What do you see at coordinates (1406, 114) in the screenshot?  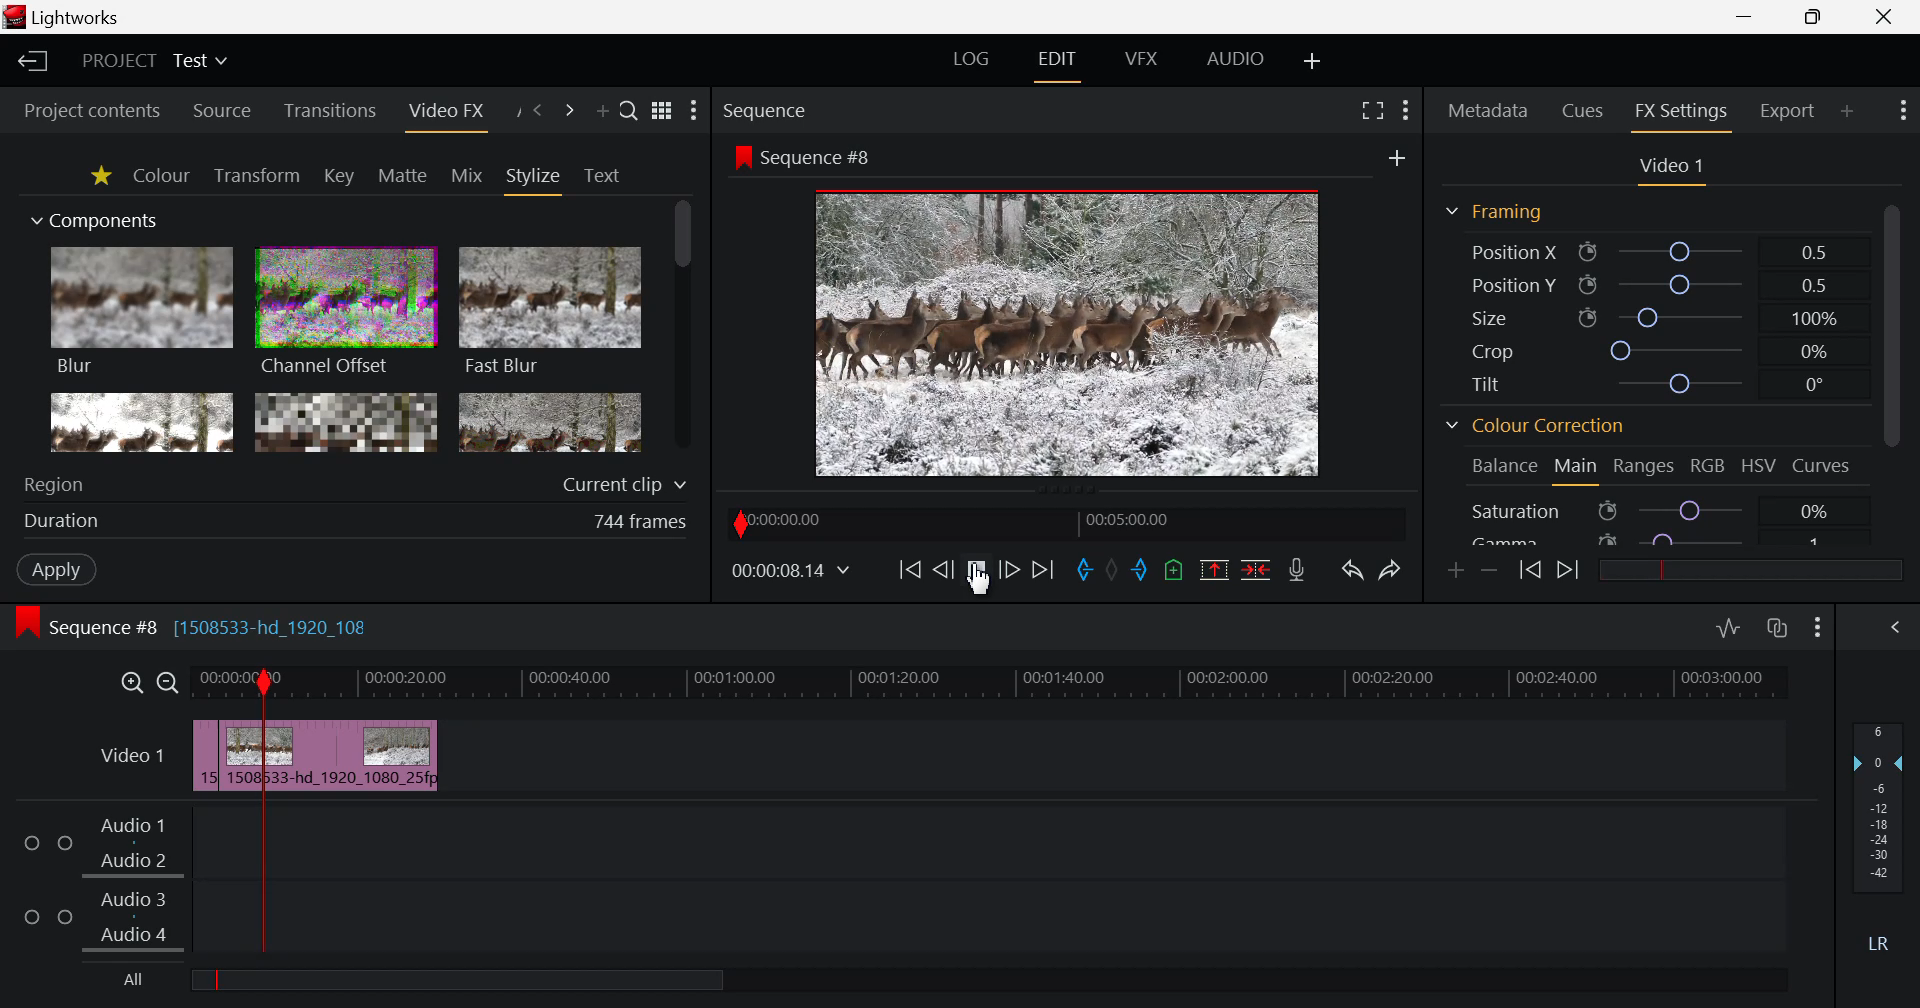 I see `Show Settings` at bounding box center [1406, 114].